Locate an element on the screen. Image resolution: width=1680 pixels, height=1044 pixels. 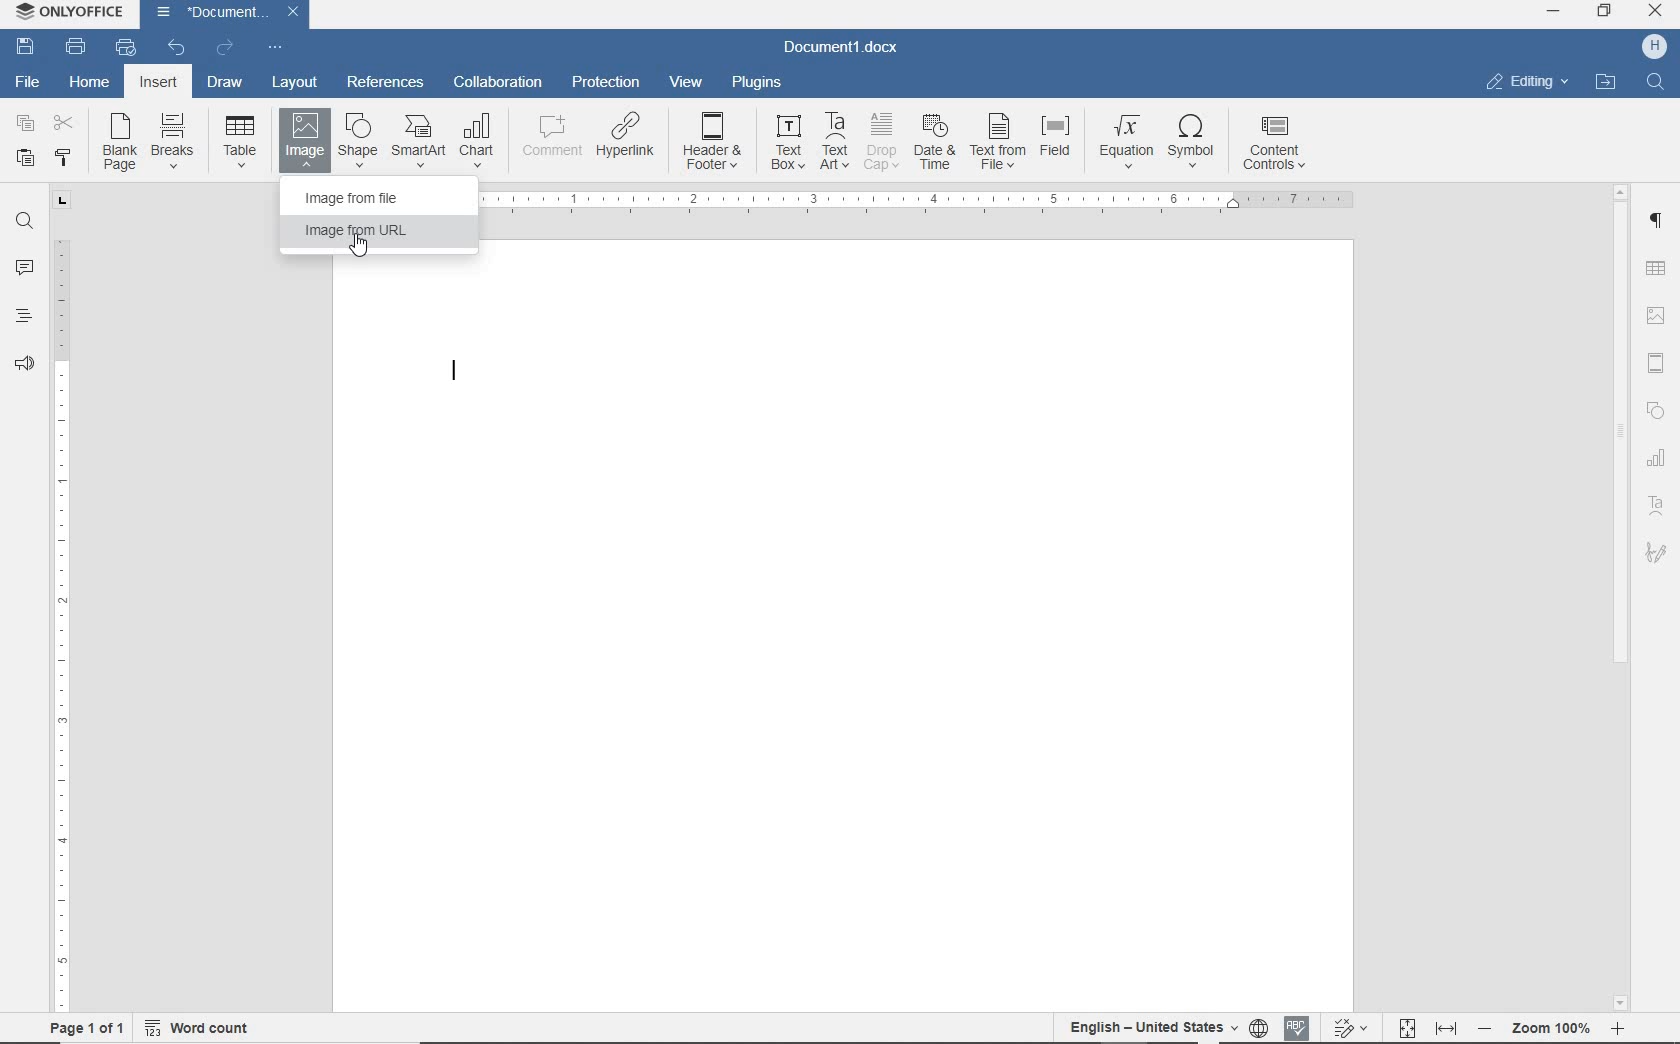
image is located at coordinates (305, 139).